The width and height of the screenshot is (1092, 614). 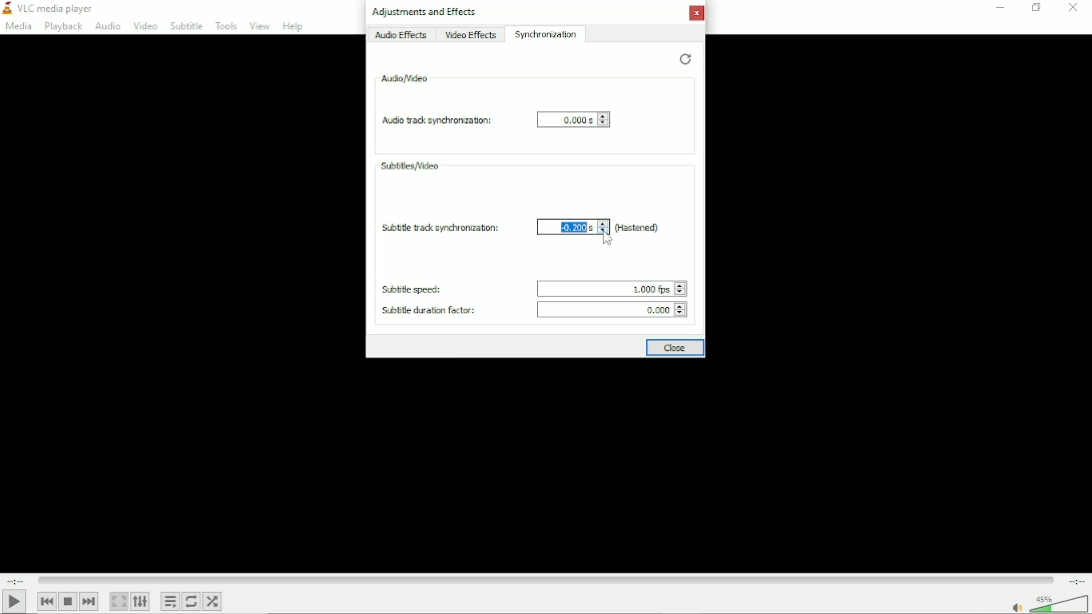 What do you see at coordinates (408, 166) in the screenshot?
I see `Subtitles/video` at bounding box center [408, 166].